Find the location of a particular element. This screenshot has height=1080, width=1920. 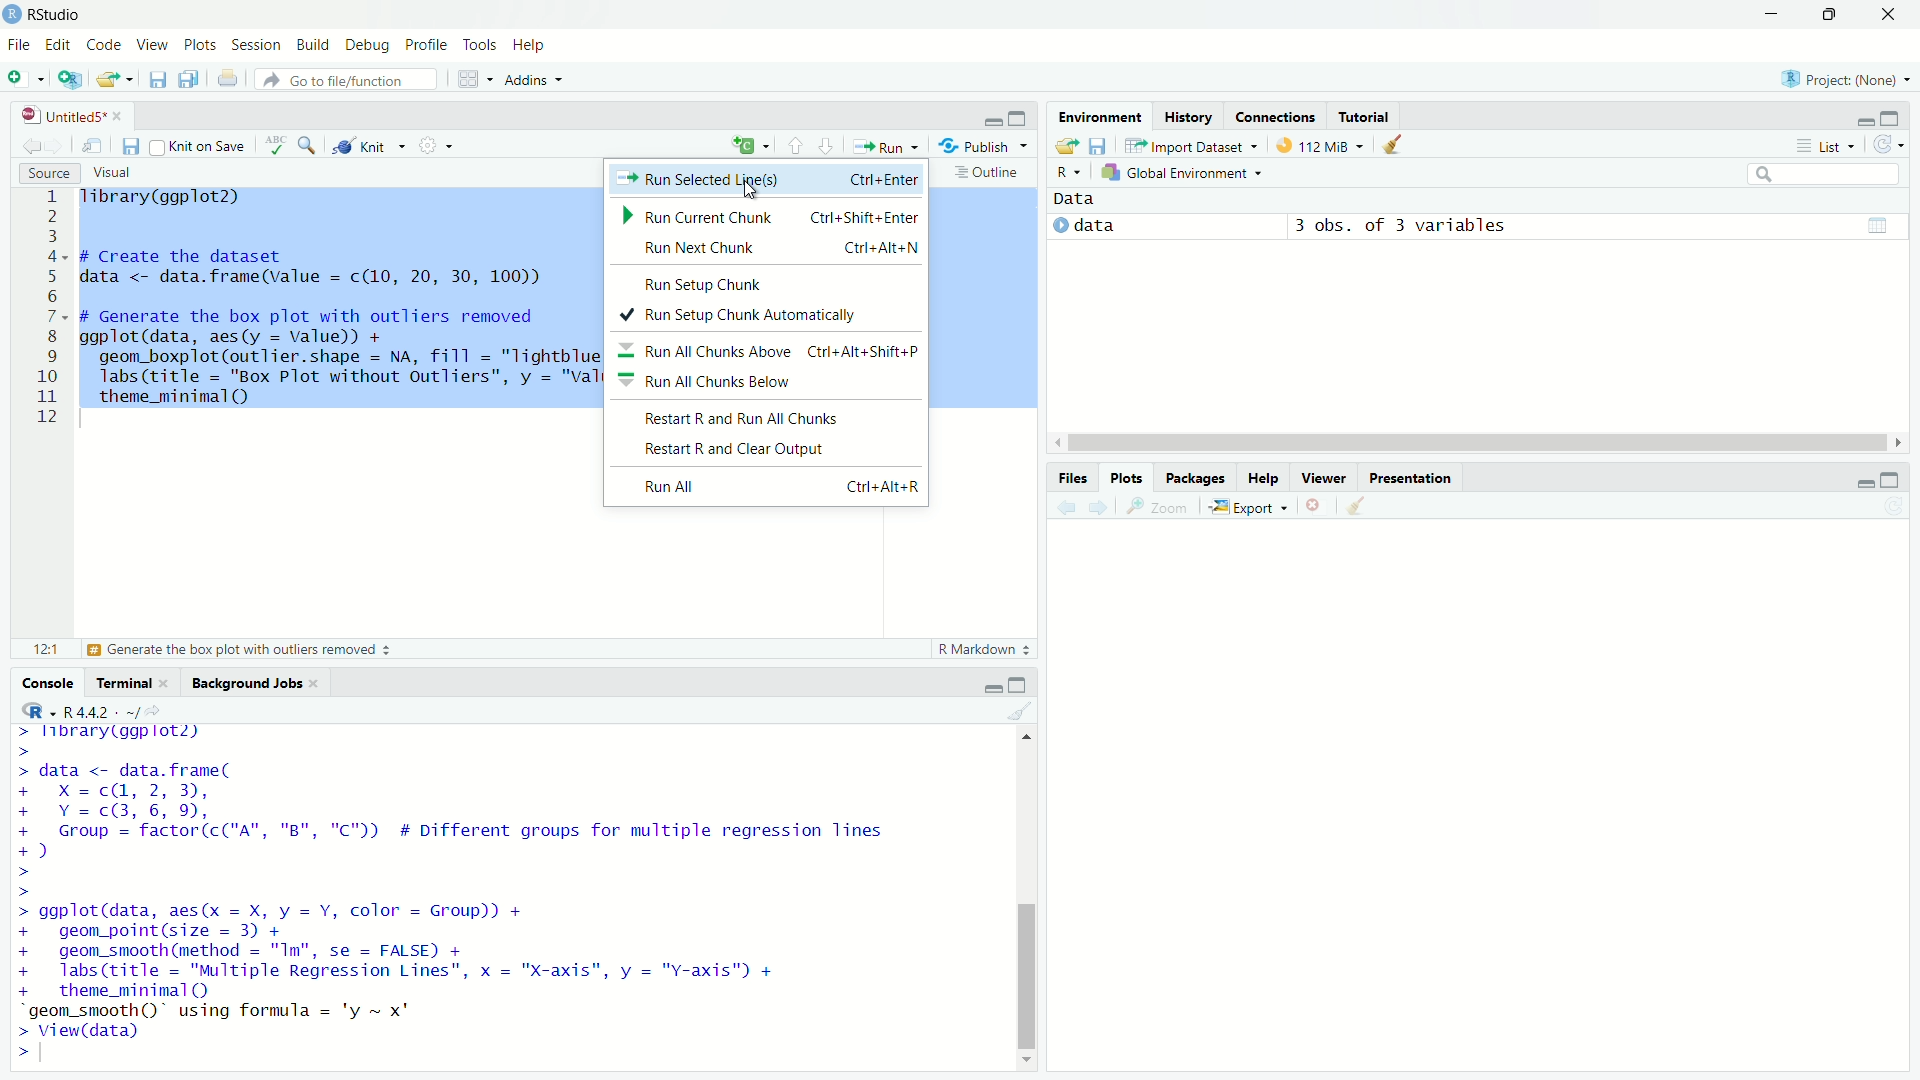

settings is located at coordinates (425, 146).